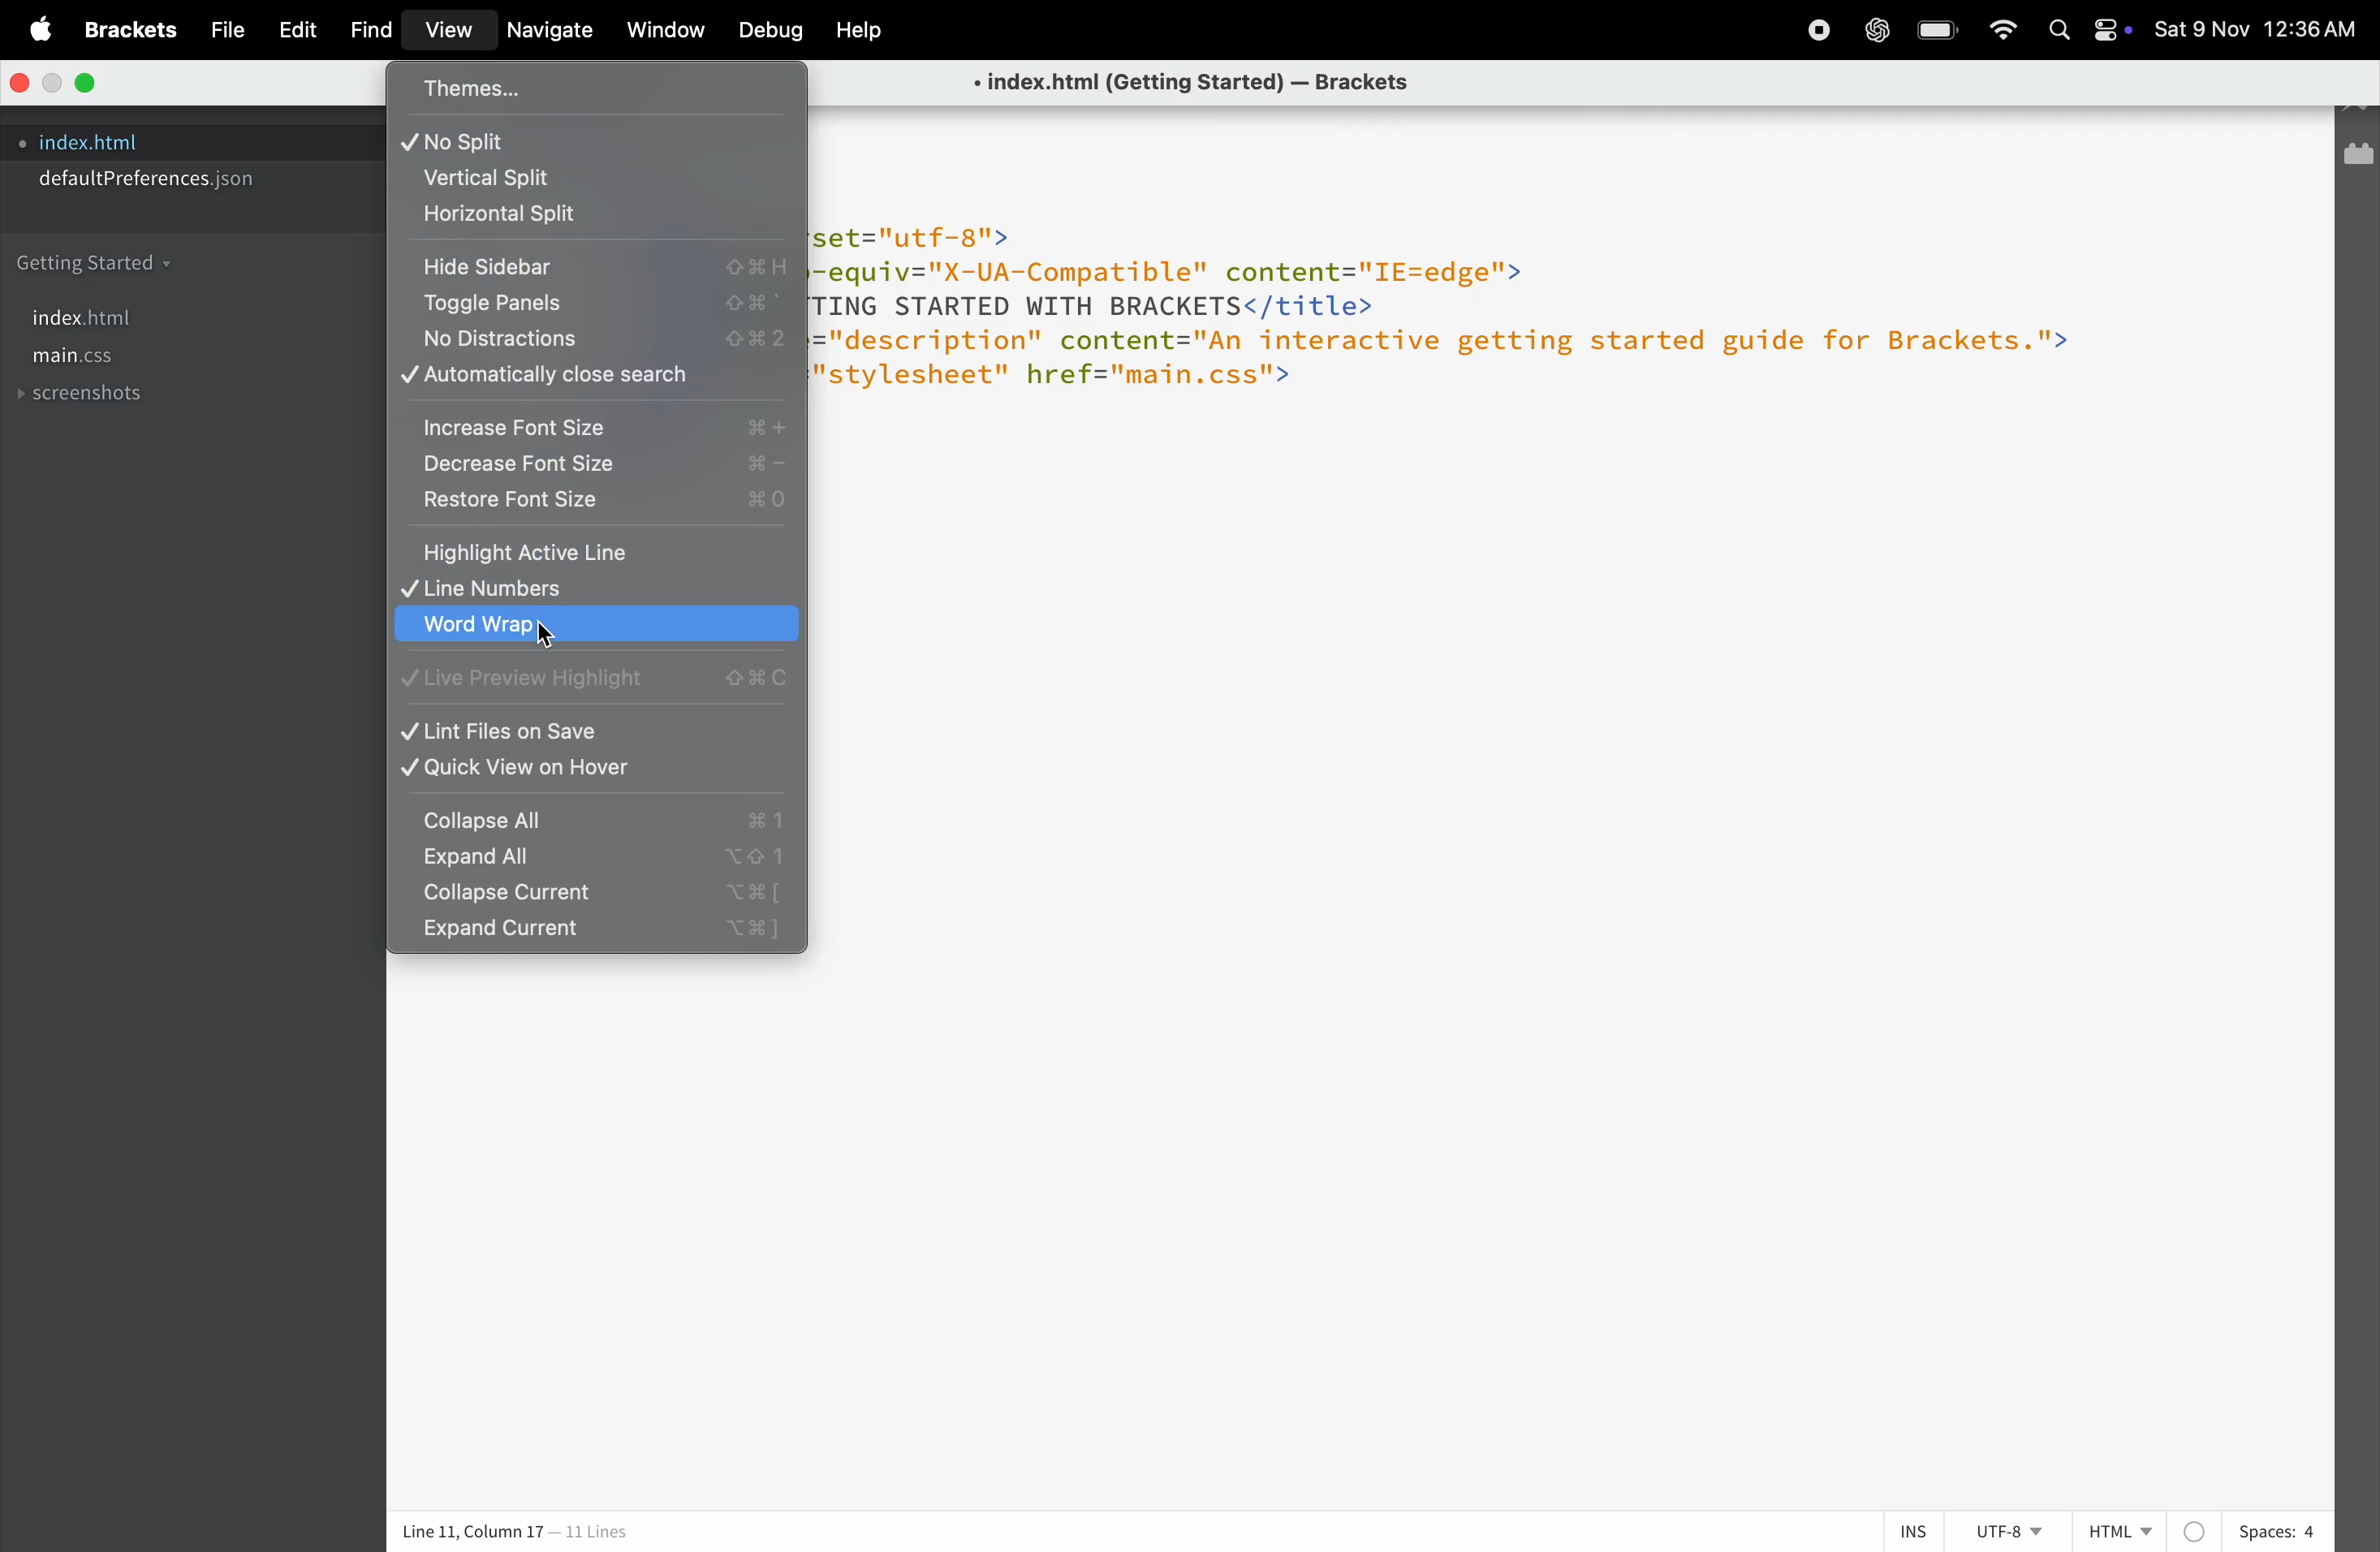 The width and height of the screenshot is (2380, 1552). I want to click on collapse current, so click(591, 895).